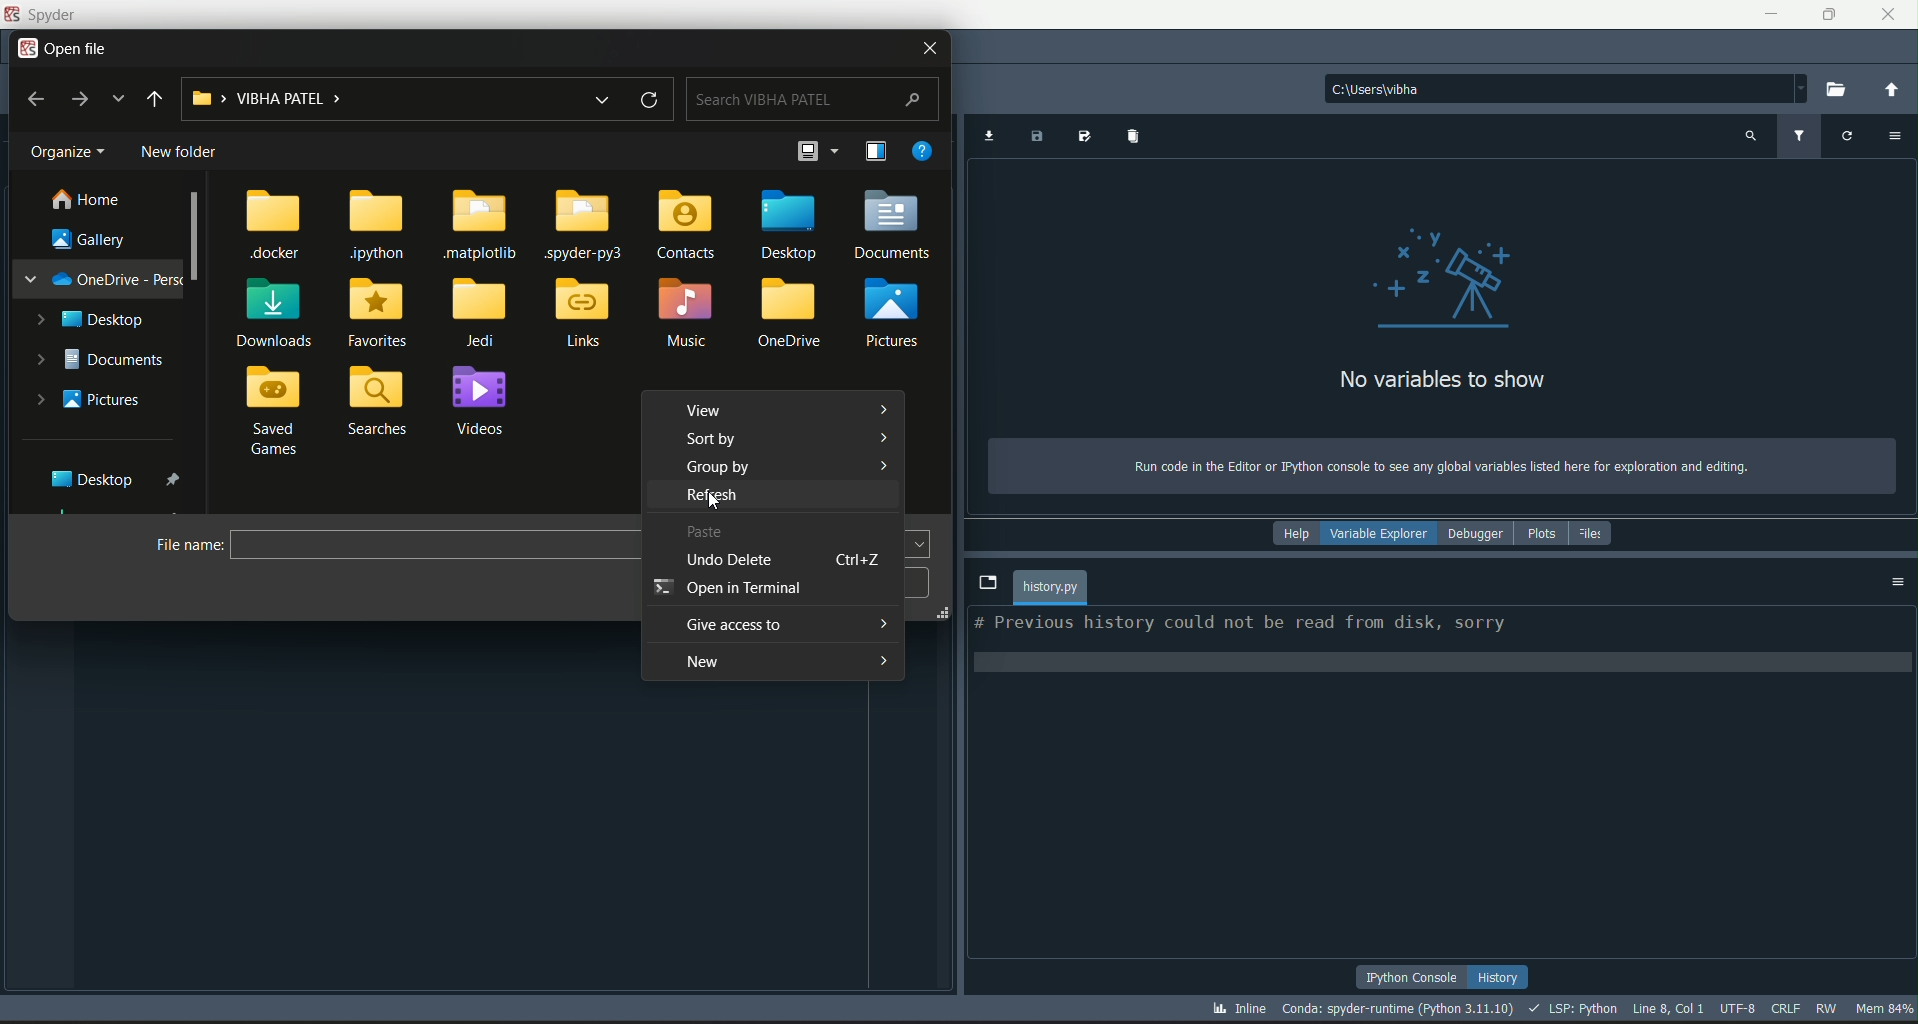  What do you see at coordinates (584, 312) in the screenshot?
I see `links` at bounding box center [584, 312].